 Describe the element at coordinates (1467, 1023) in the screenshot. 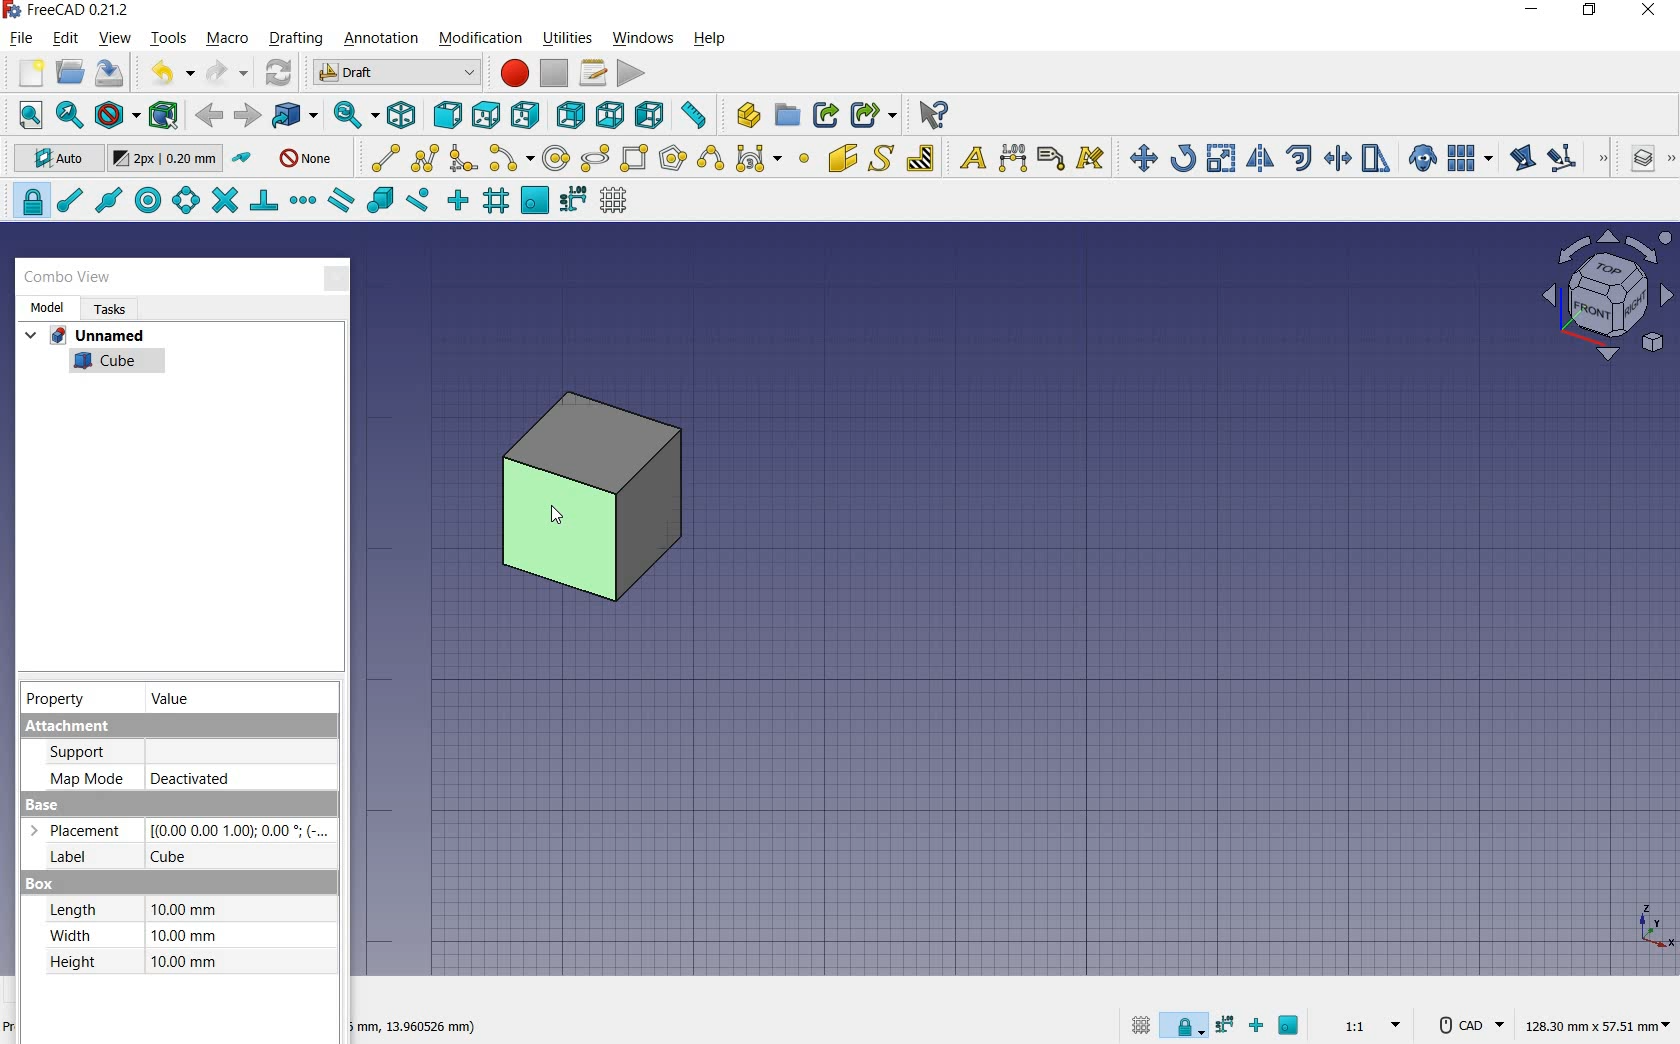

I see `CAD Navigation Style` at that location.